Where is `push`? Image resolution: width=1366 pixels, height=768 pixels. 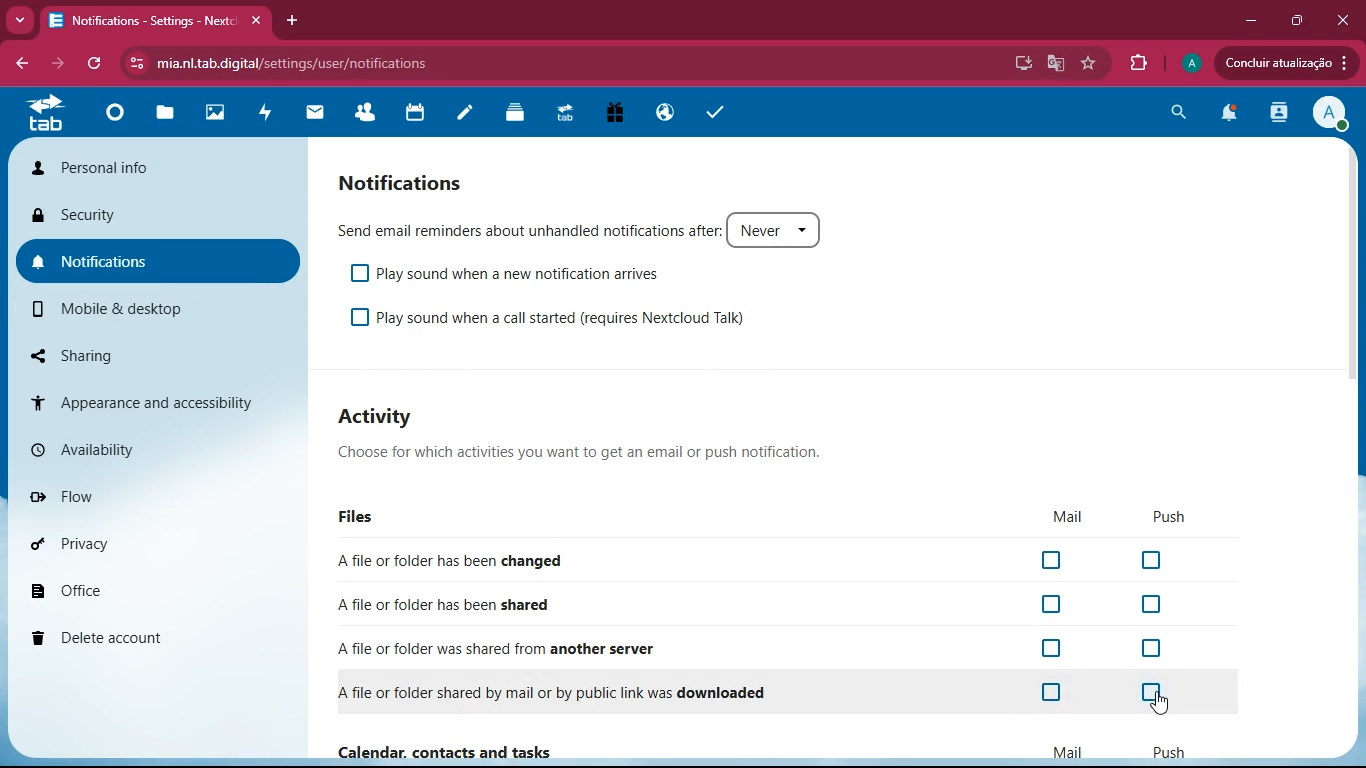
push is located at coordinates (1170, 517).